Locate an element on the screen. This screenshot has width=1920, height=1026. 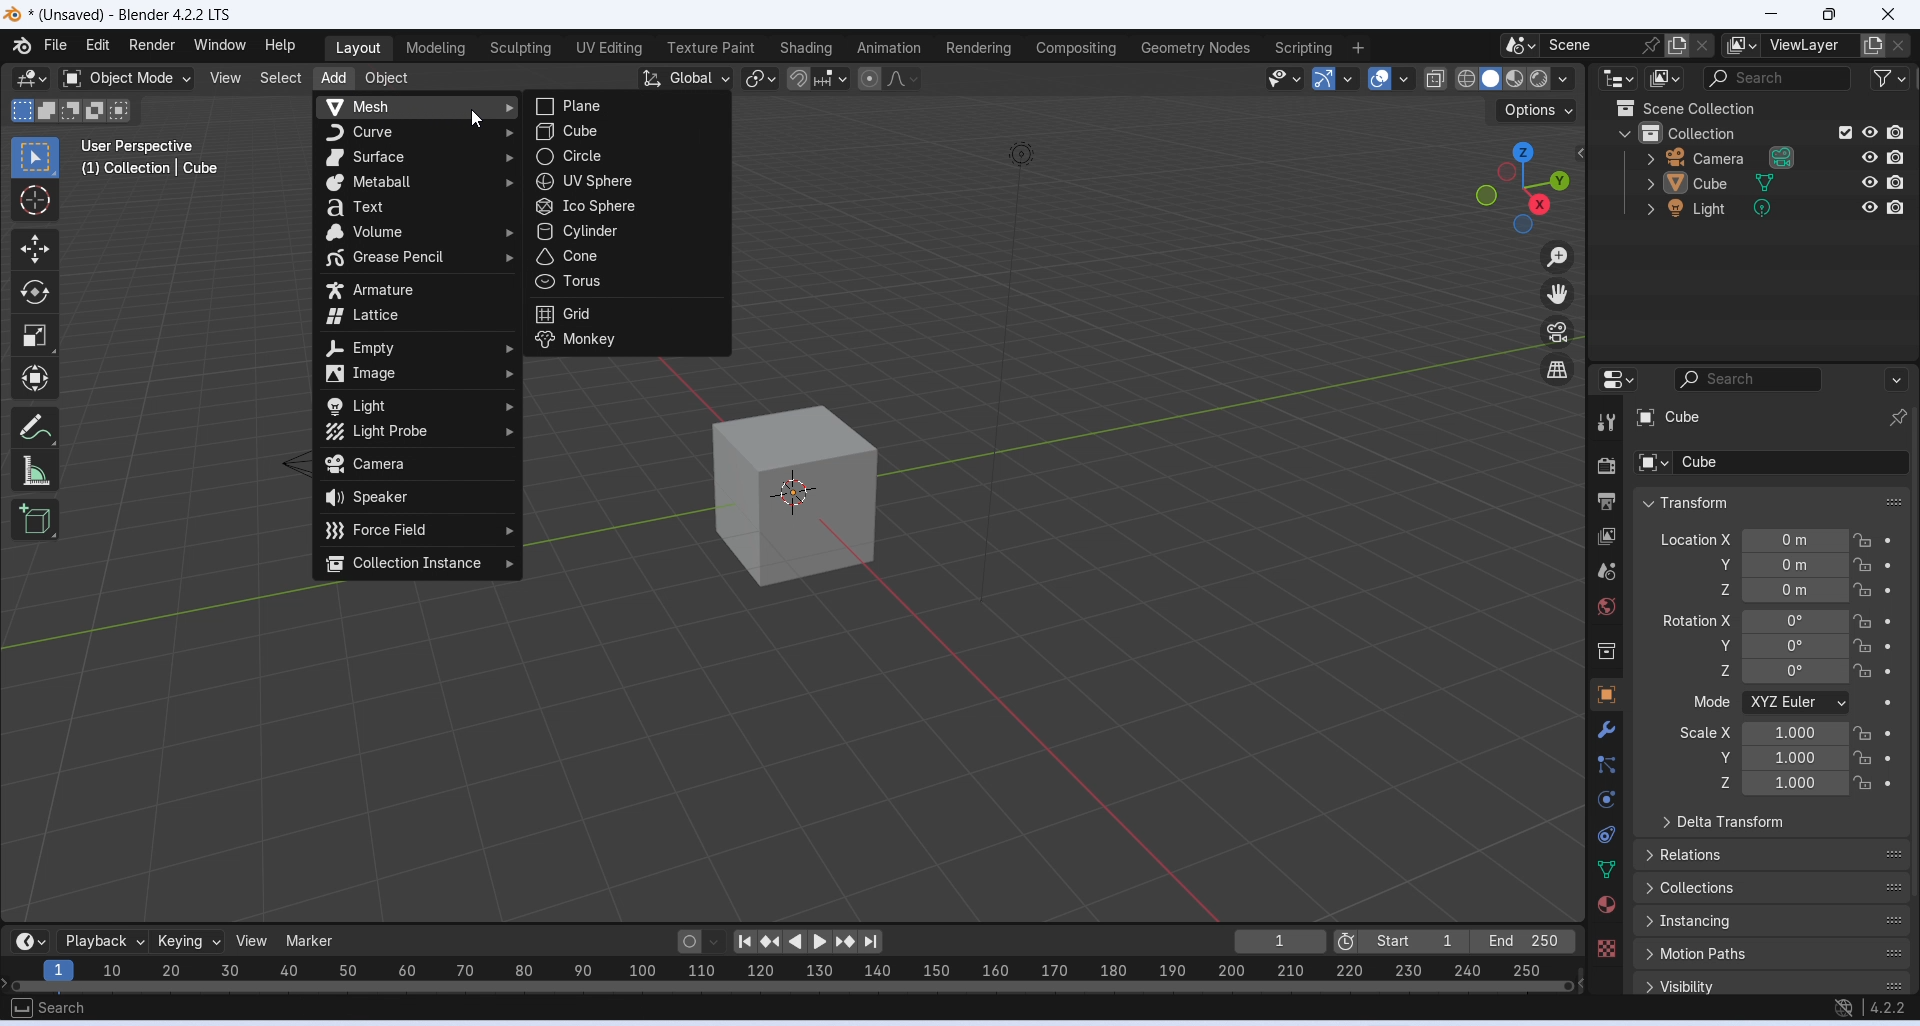
text is located at coordinates (416, 207).